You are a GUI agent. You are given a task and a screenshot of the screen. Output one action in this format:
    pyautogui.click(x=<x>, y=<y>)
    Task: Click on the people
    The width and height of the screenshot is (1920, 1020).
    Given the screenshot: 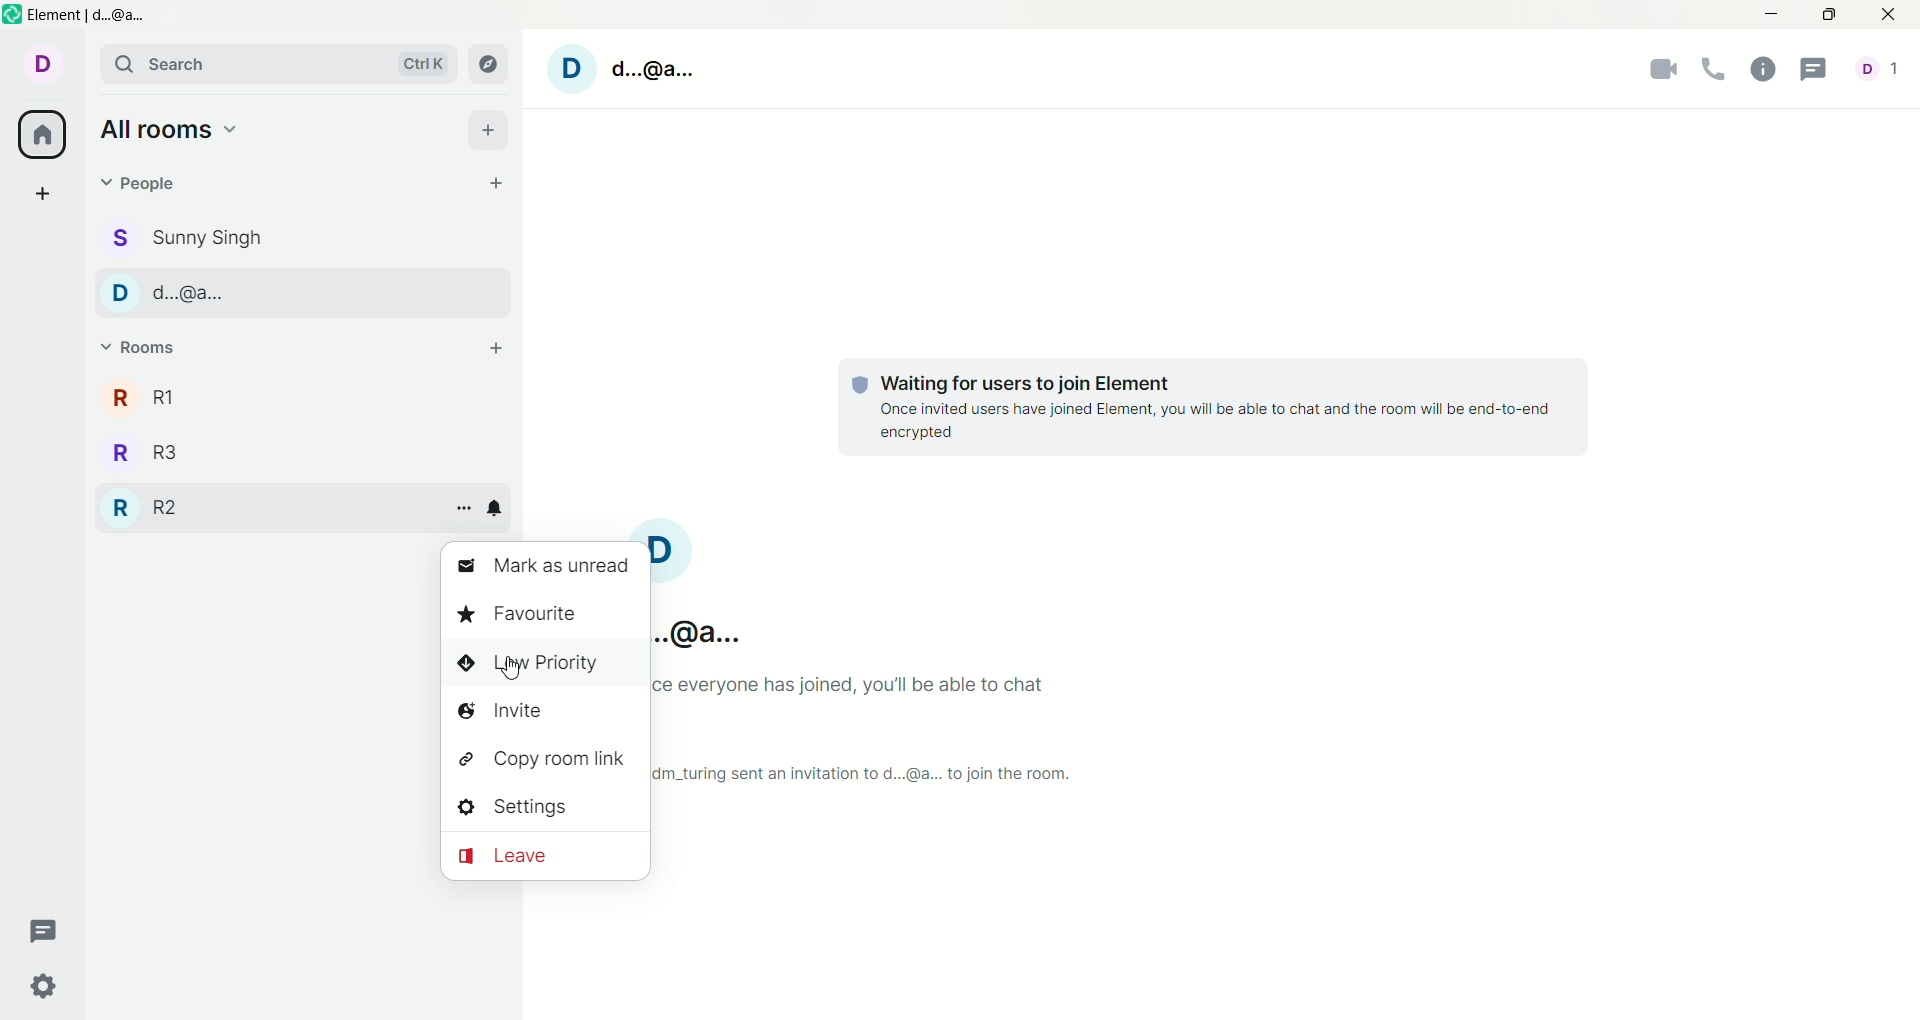 What is the action you would take?
    pyautogui.click(x=187, y=237)
    